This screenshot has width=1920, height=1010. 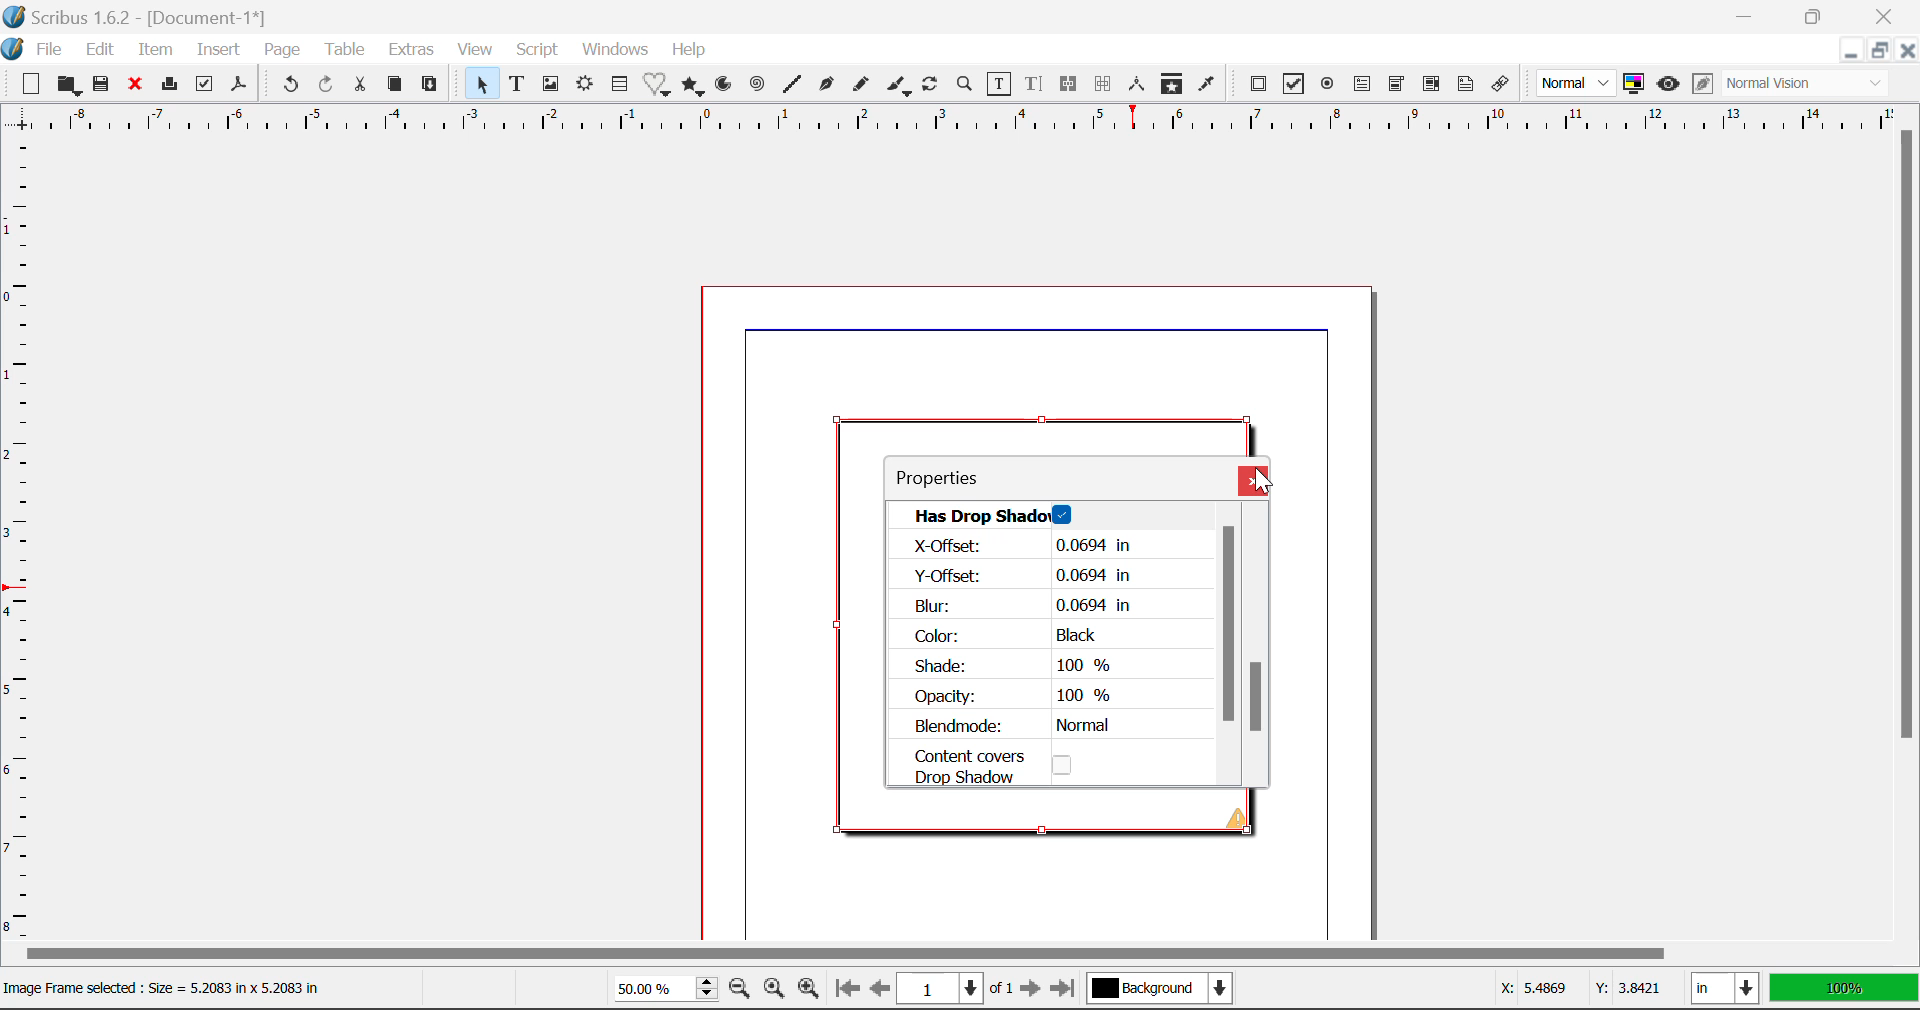 I want to click on Restore Down, so click(x=1847, y=53).